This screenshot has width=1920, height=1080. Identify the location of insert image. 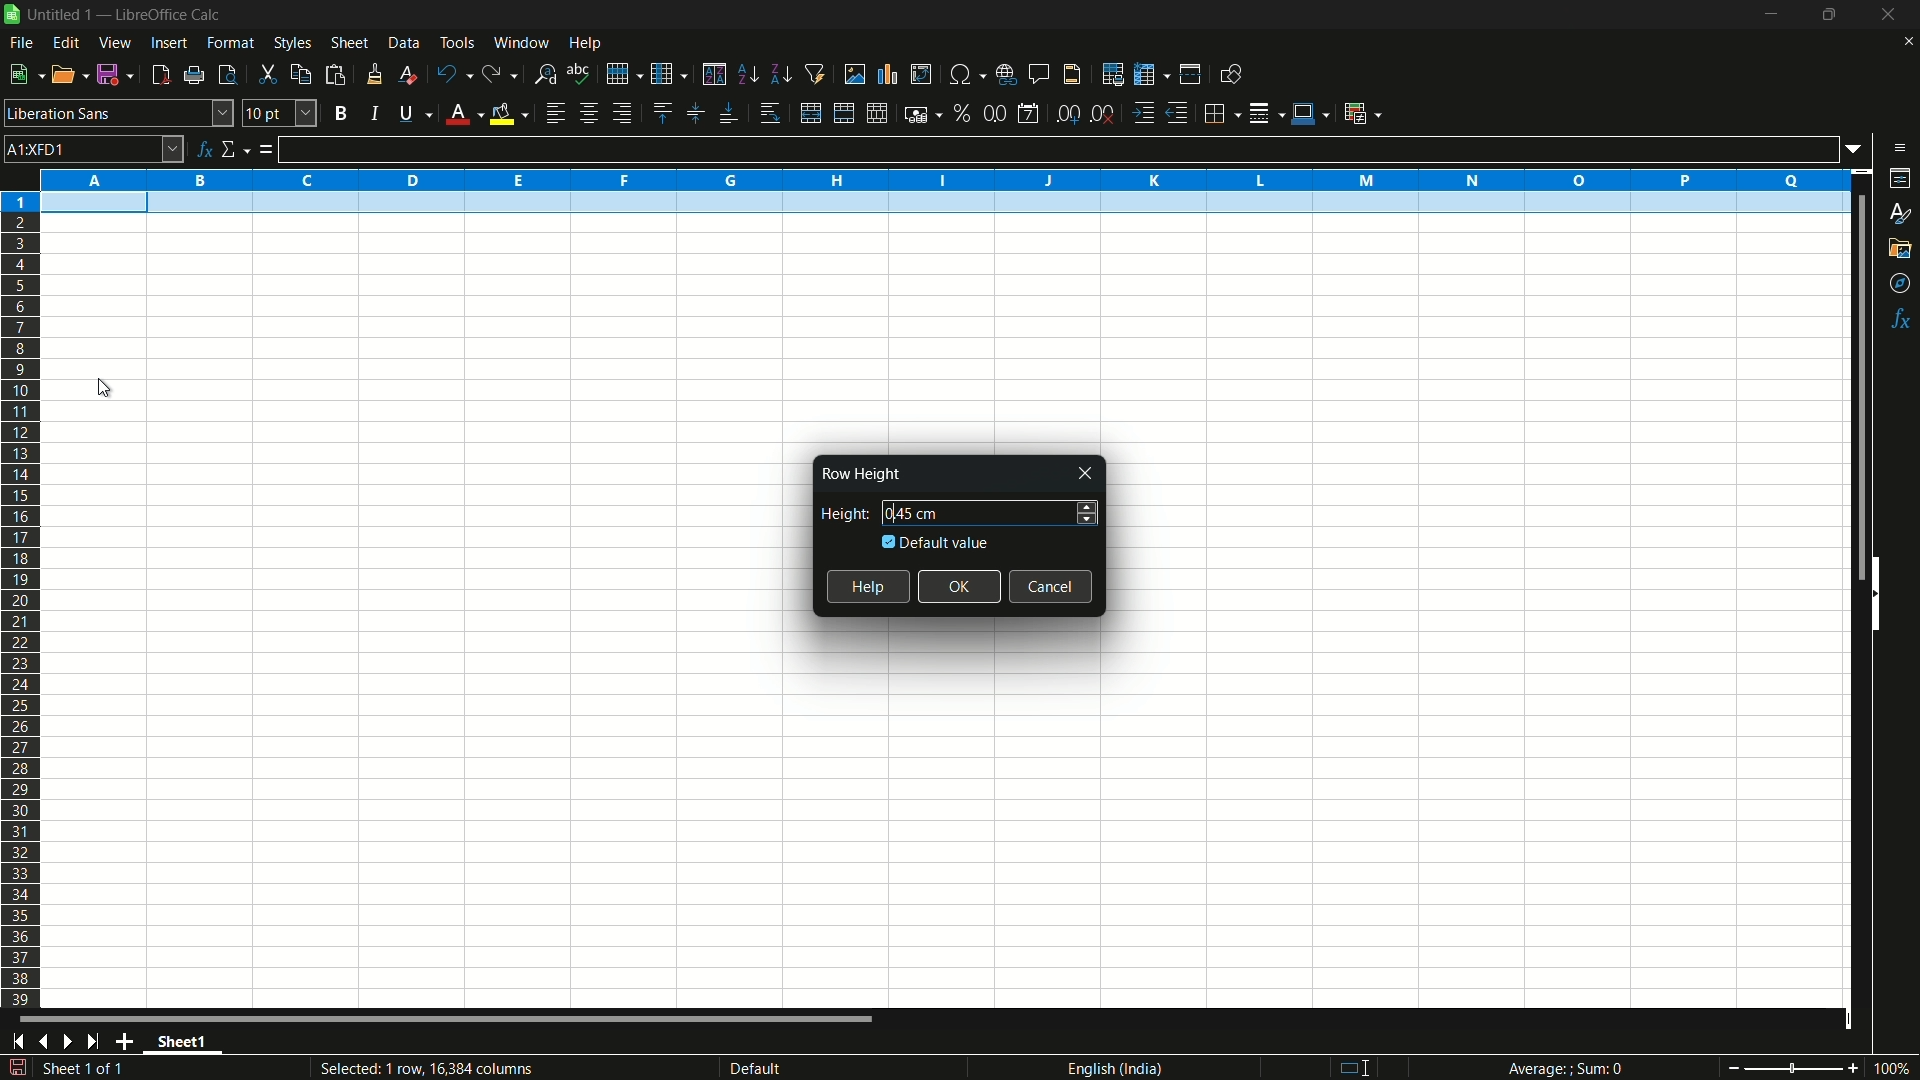
(855, 73).